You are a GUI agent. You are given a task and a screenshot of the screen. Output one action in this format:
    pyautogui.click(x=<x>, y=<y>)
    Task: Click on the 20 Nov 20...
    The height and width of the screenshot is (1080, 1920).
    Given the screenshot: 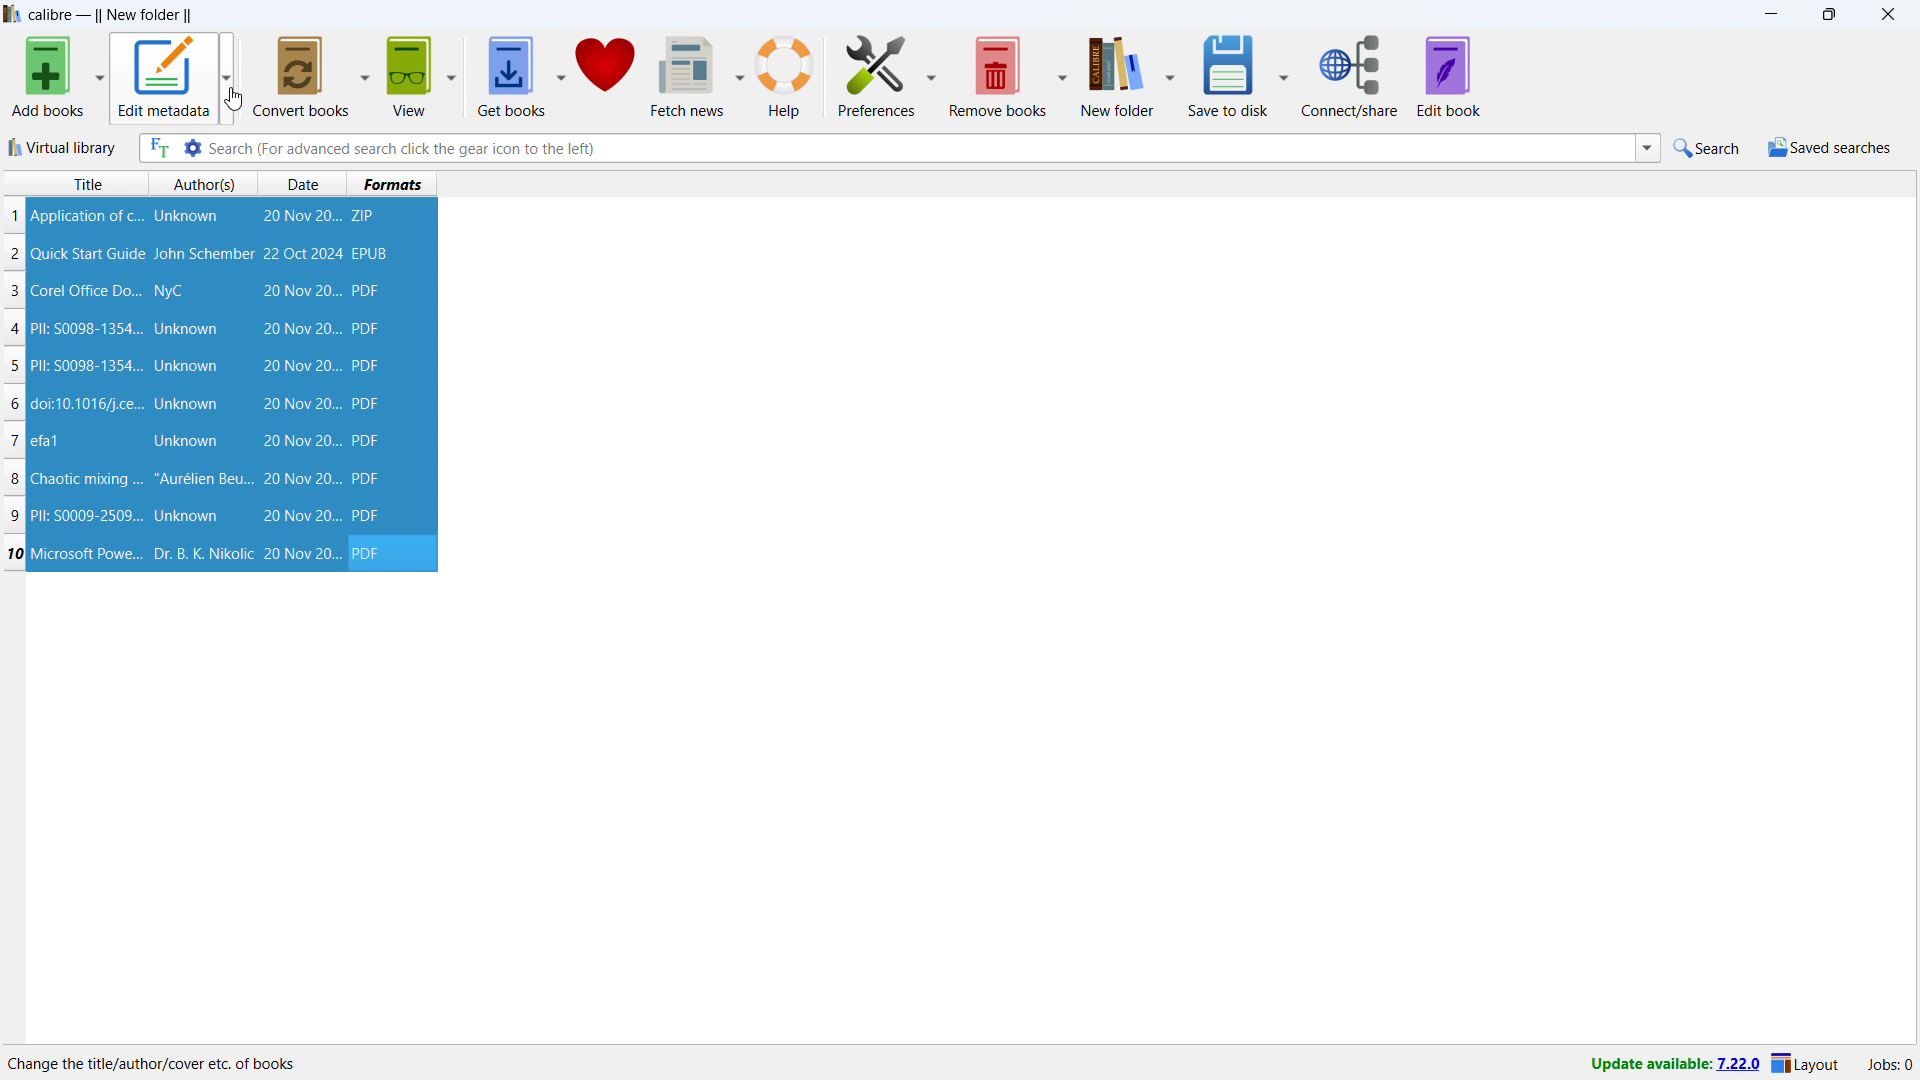 What is the action you would take?
    pyautogui.click(x=301, y=554)
    